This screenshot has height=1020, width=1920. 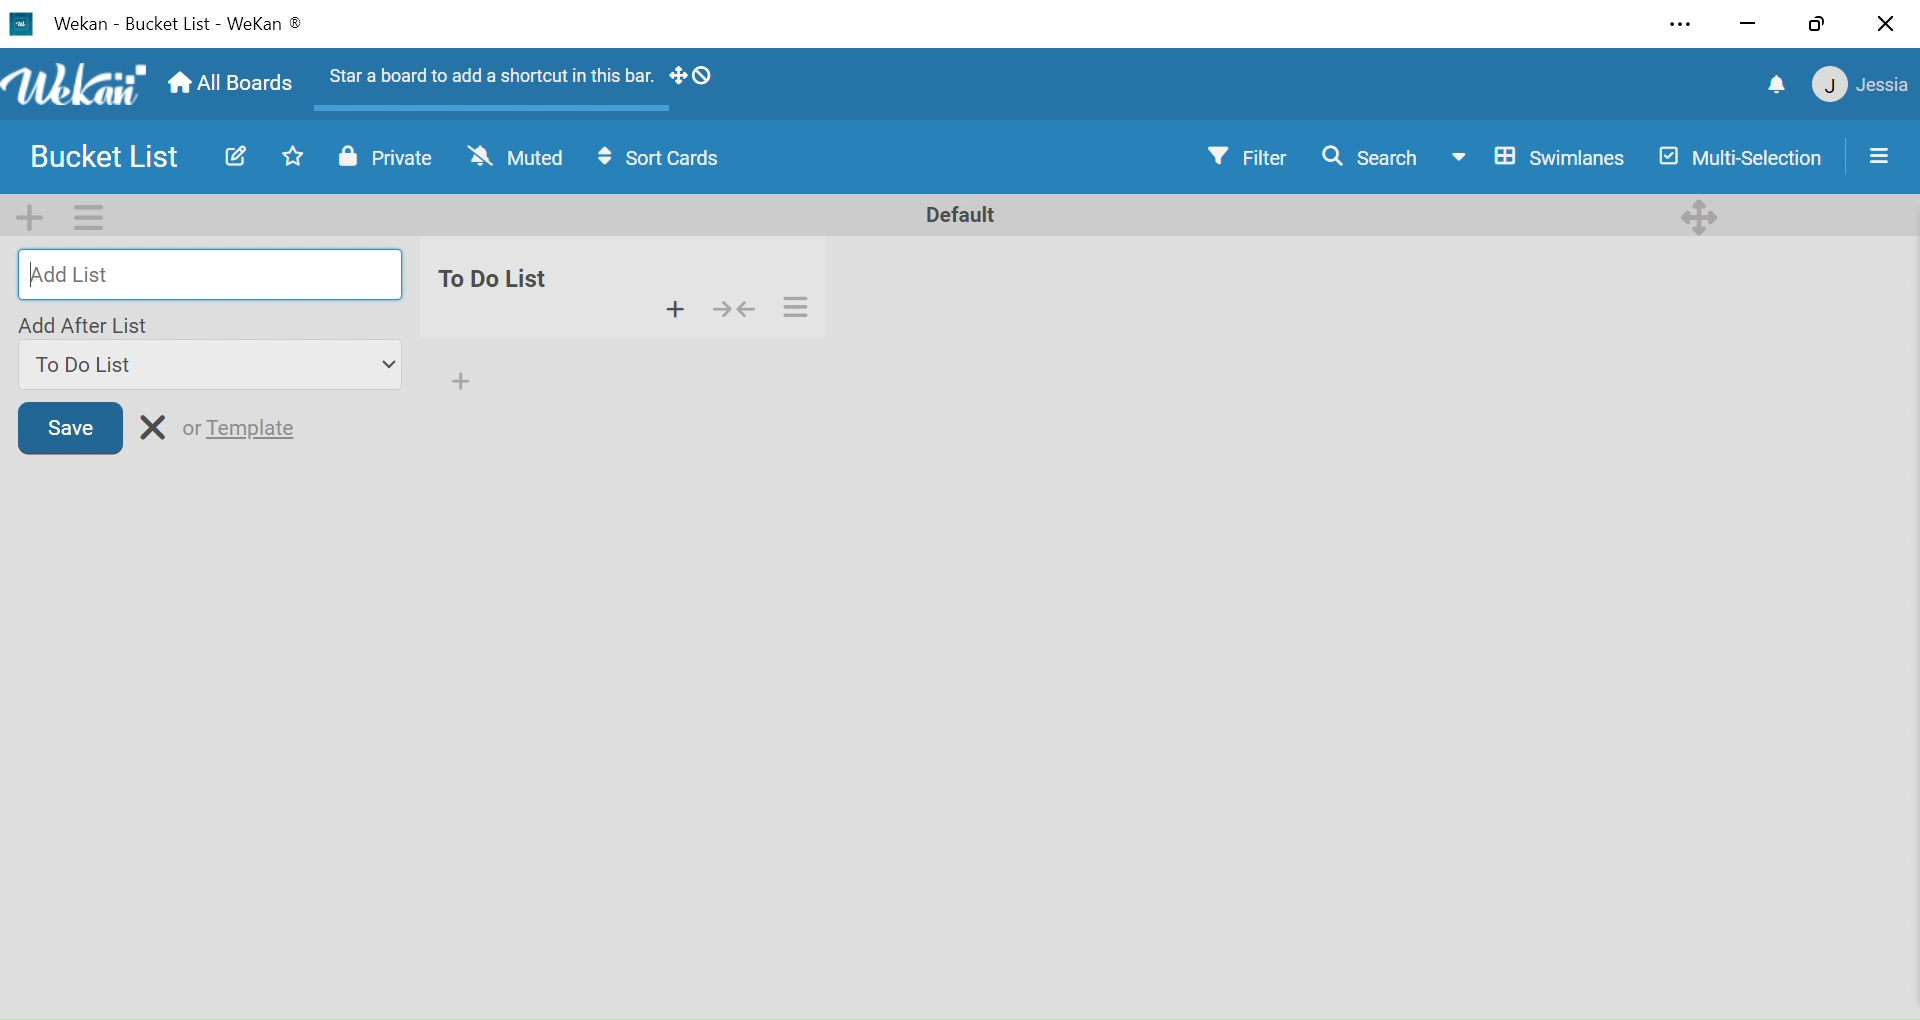 What do you see at coordinates (206, 274) in the screenshot?
I see `Add List name Field` at bounding box center [206, 274].